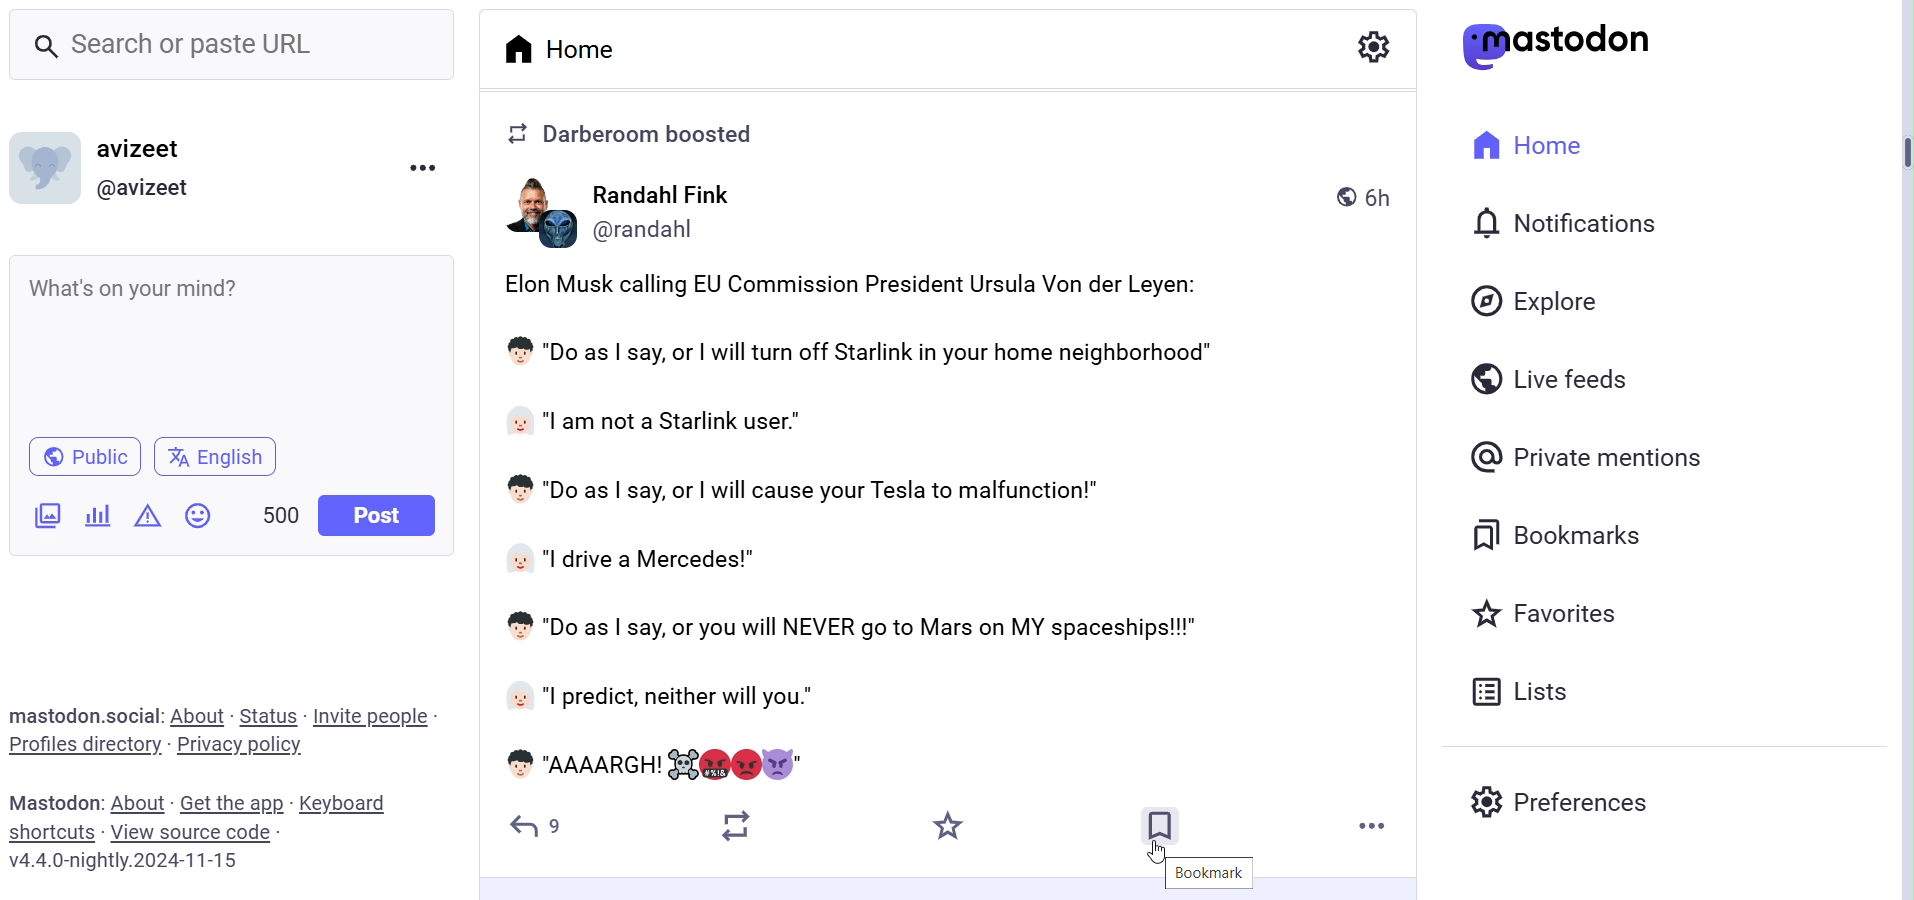  Describe the element at coordinates (85, 747) in the screenshot. I see `Profiles Directory` at that location.